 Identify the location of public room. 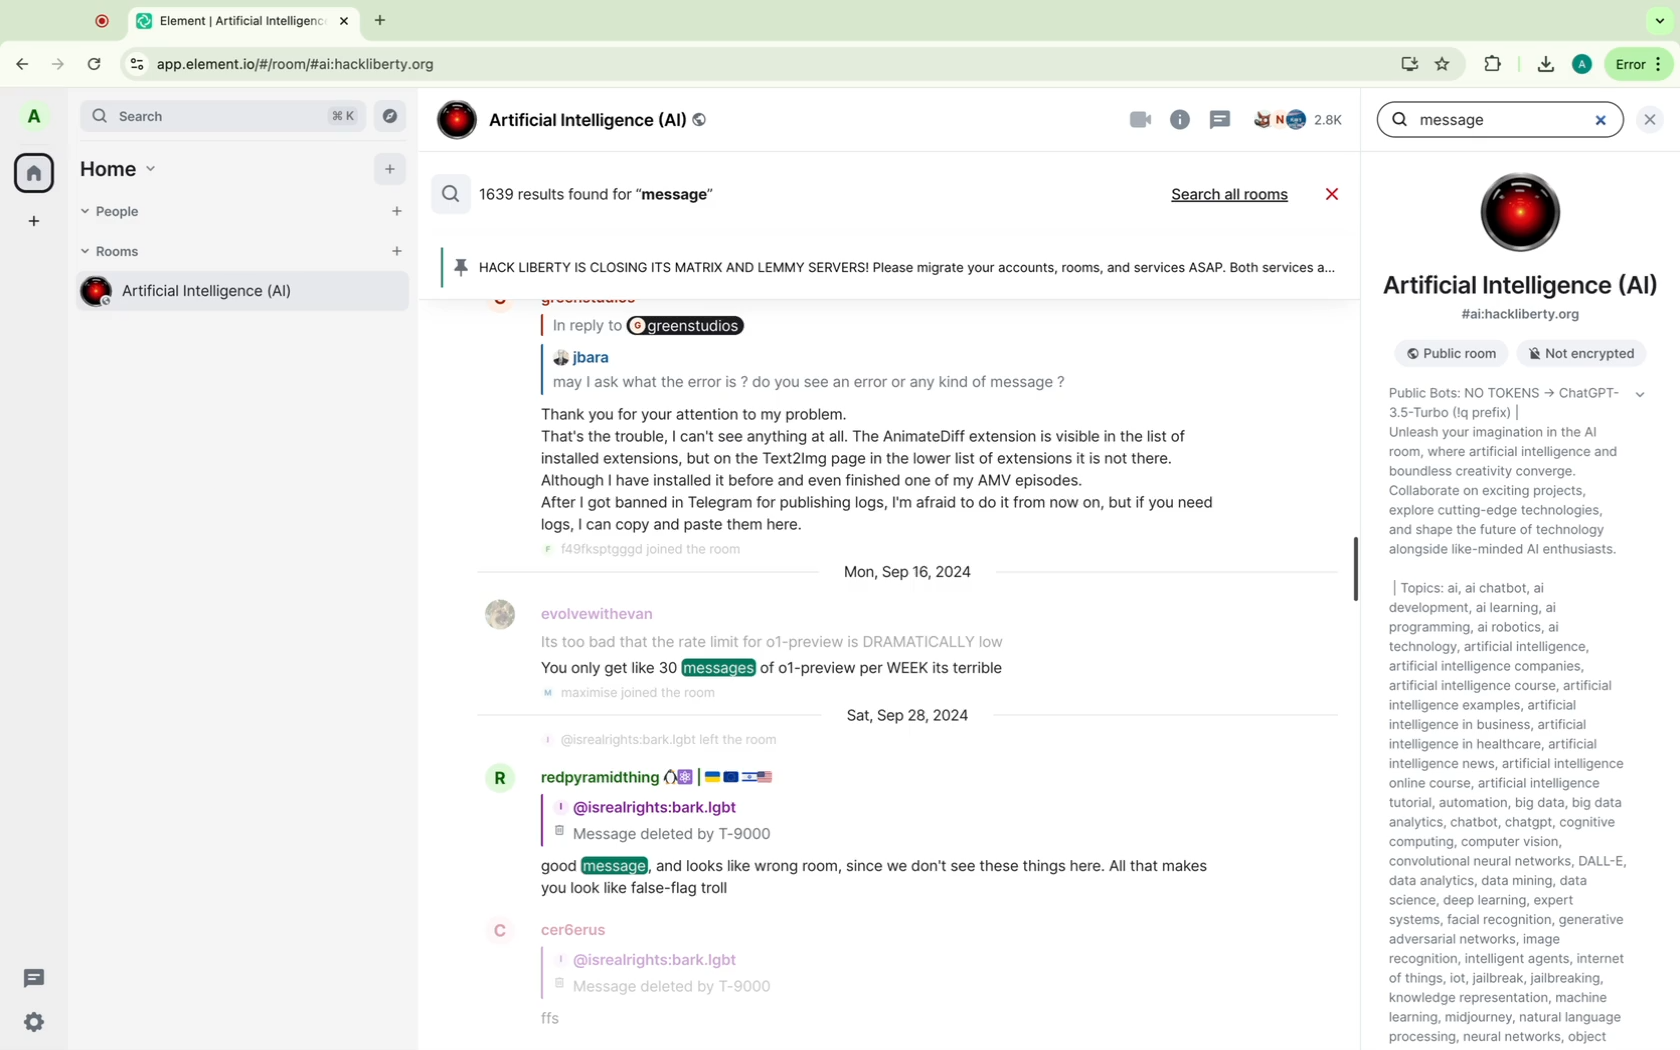
(1446, 354).